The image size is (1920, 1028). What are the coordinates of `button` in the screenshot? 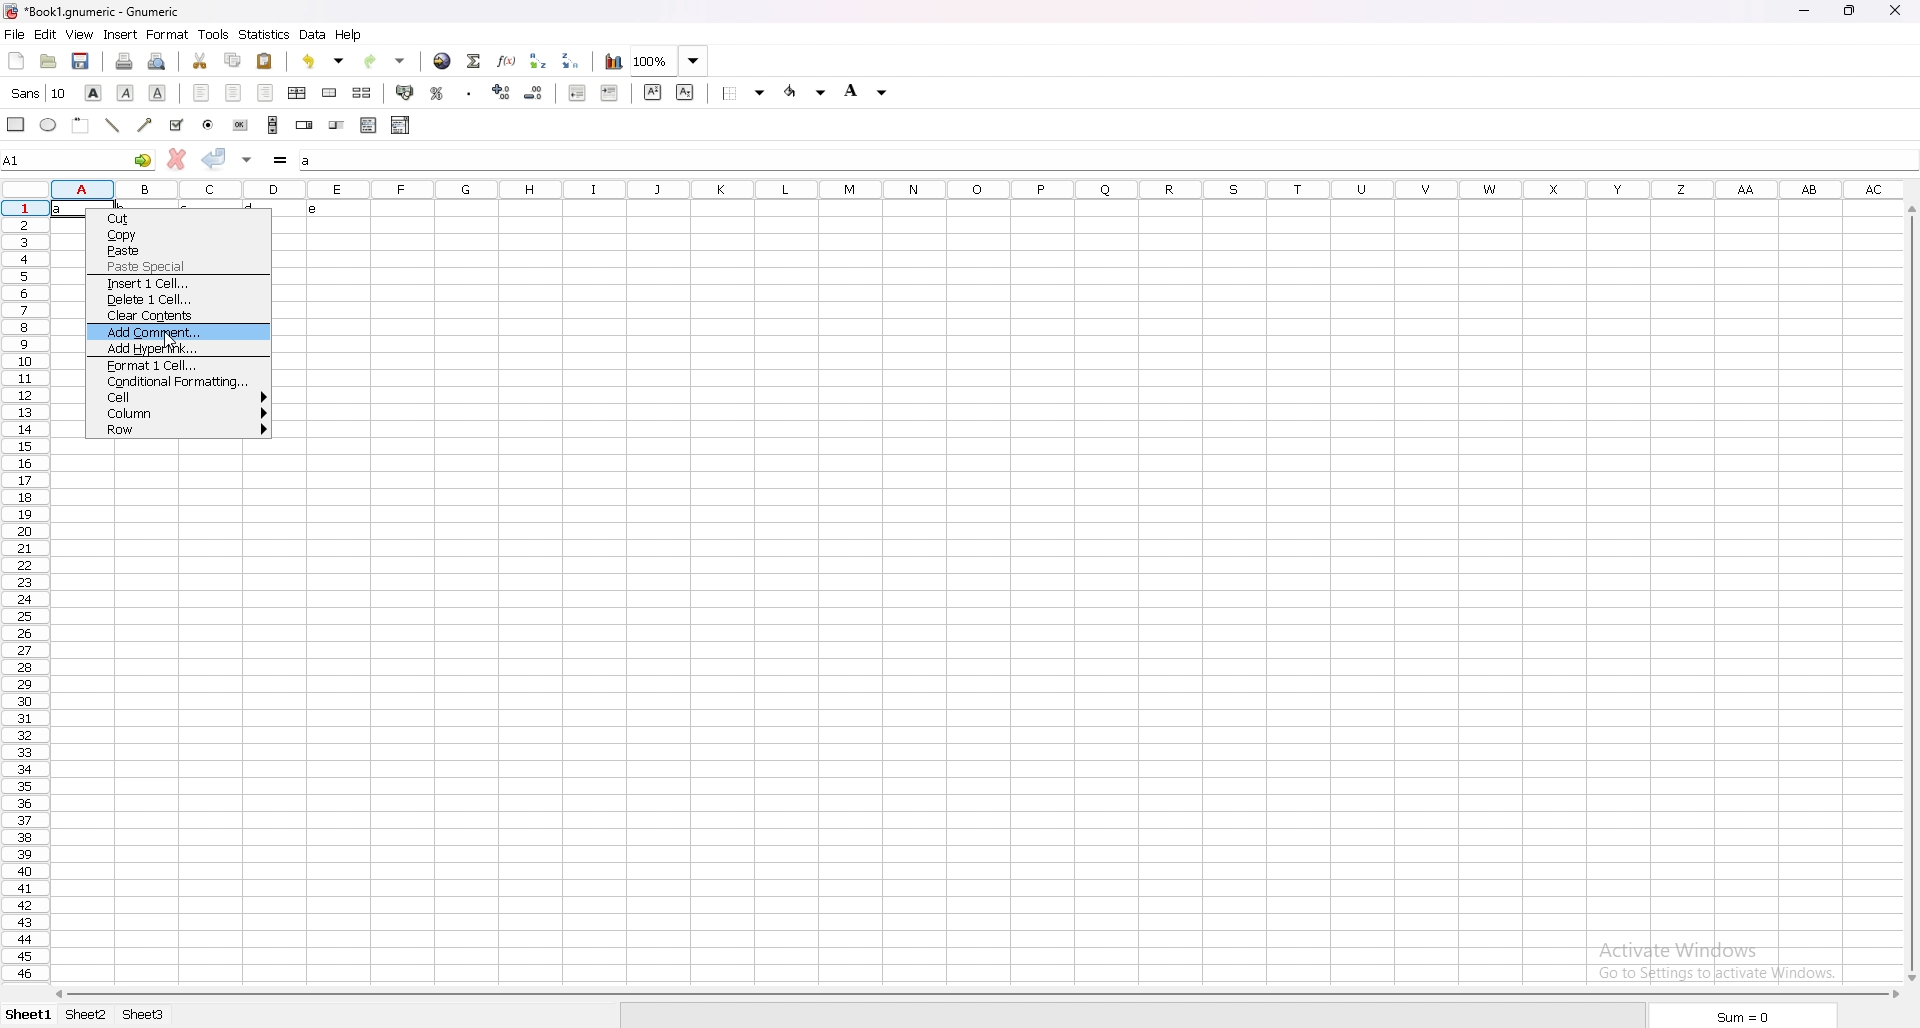 It's located at (239, 125).